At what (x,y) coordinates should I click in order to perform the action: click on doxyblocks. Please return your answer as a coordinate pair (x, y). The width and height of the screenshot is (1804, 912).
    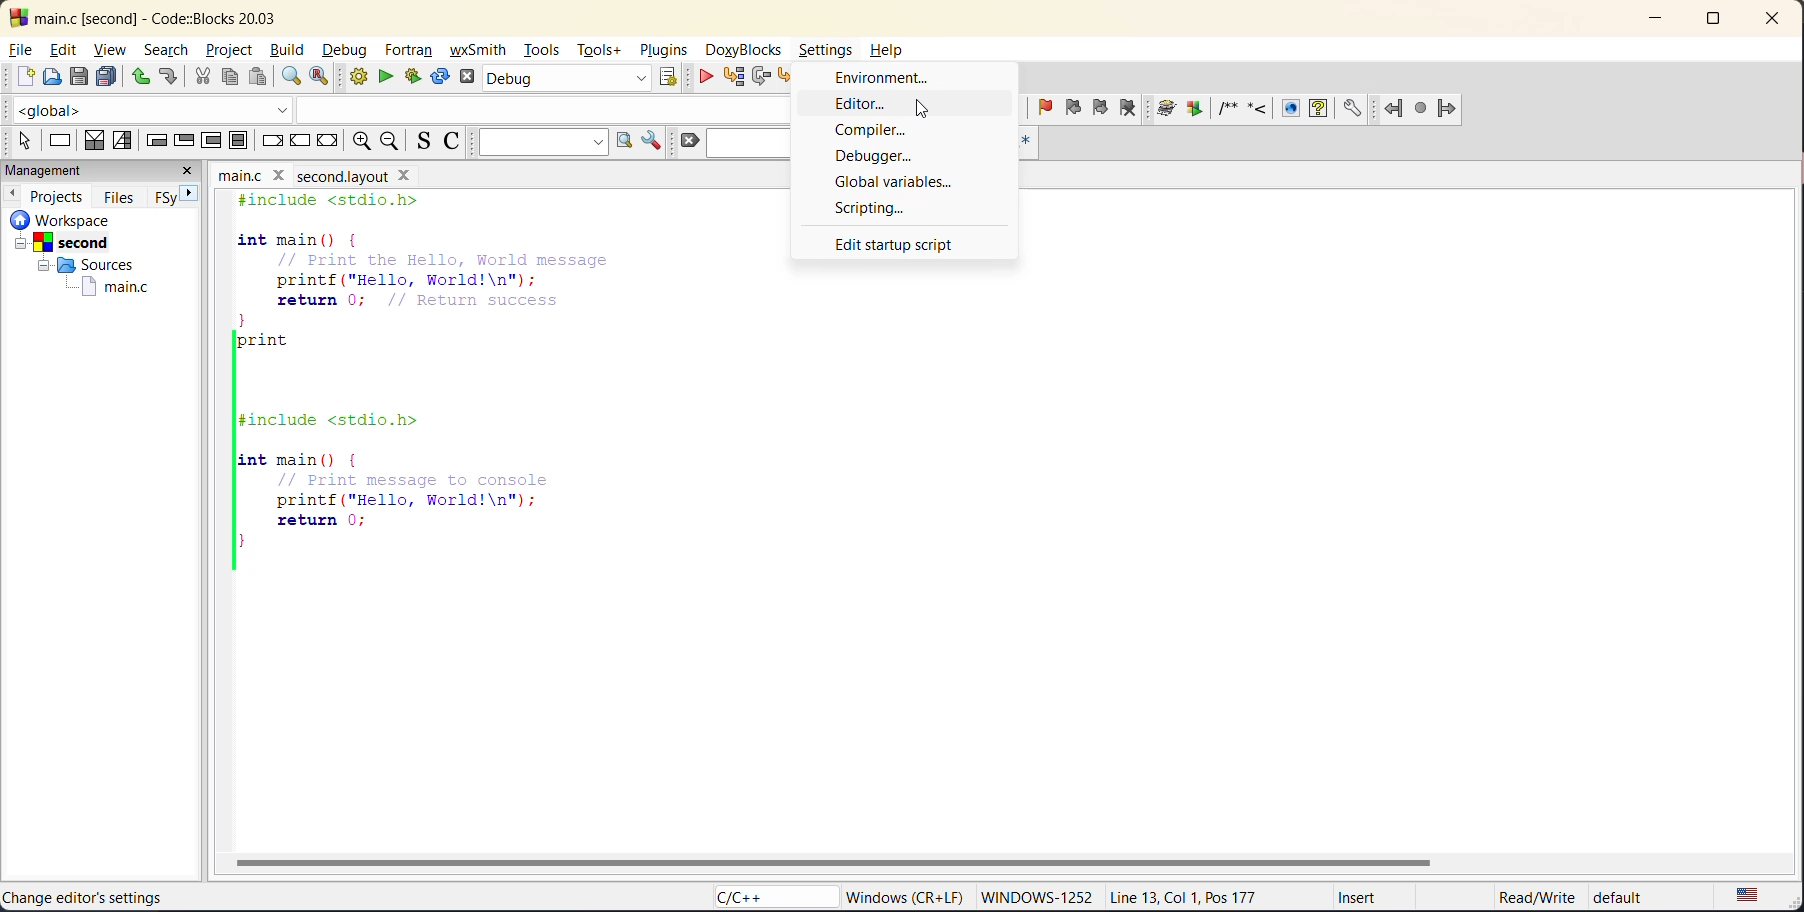
    Looking at the image, I should click on (744, 49).